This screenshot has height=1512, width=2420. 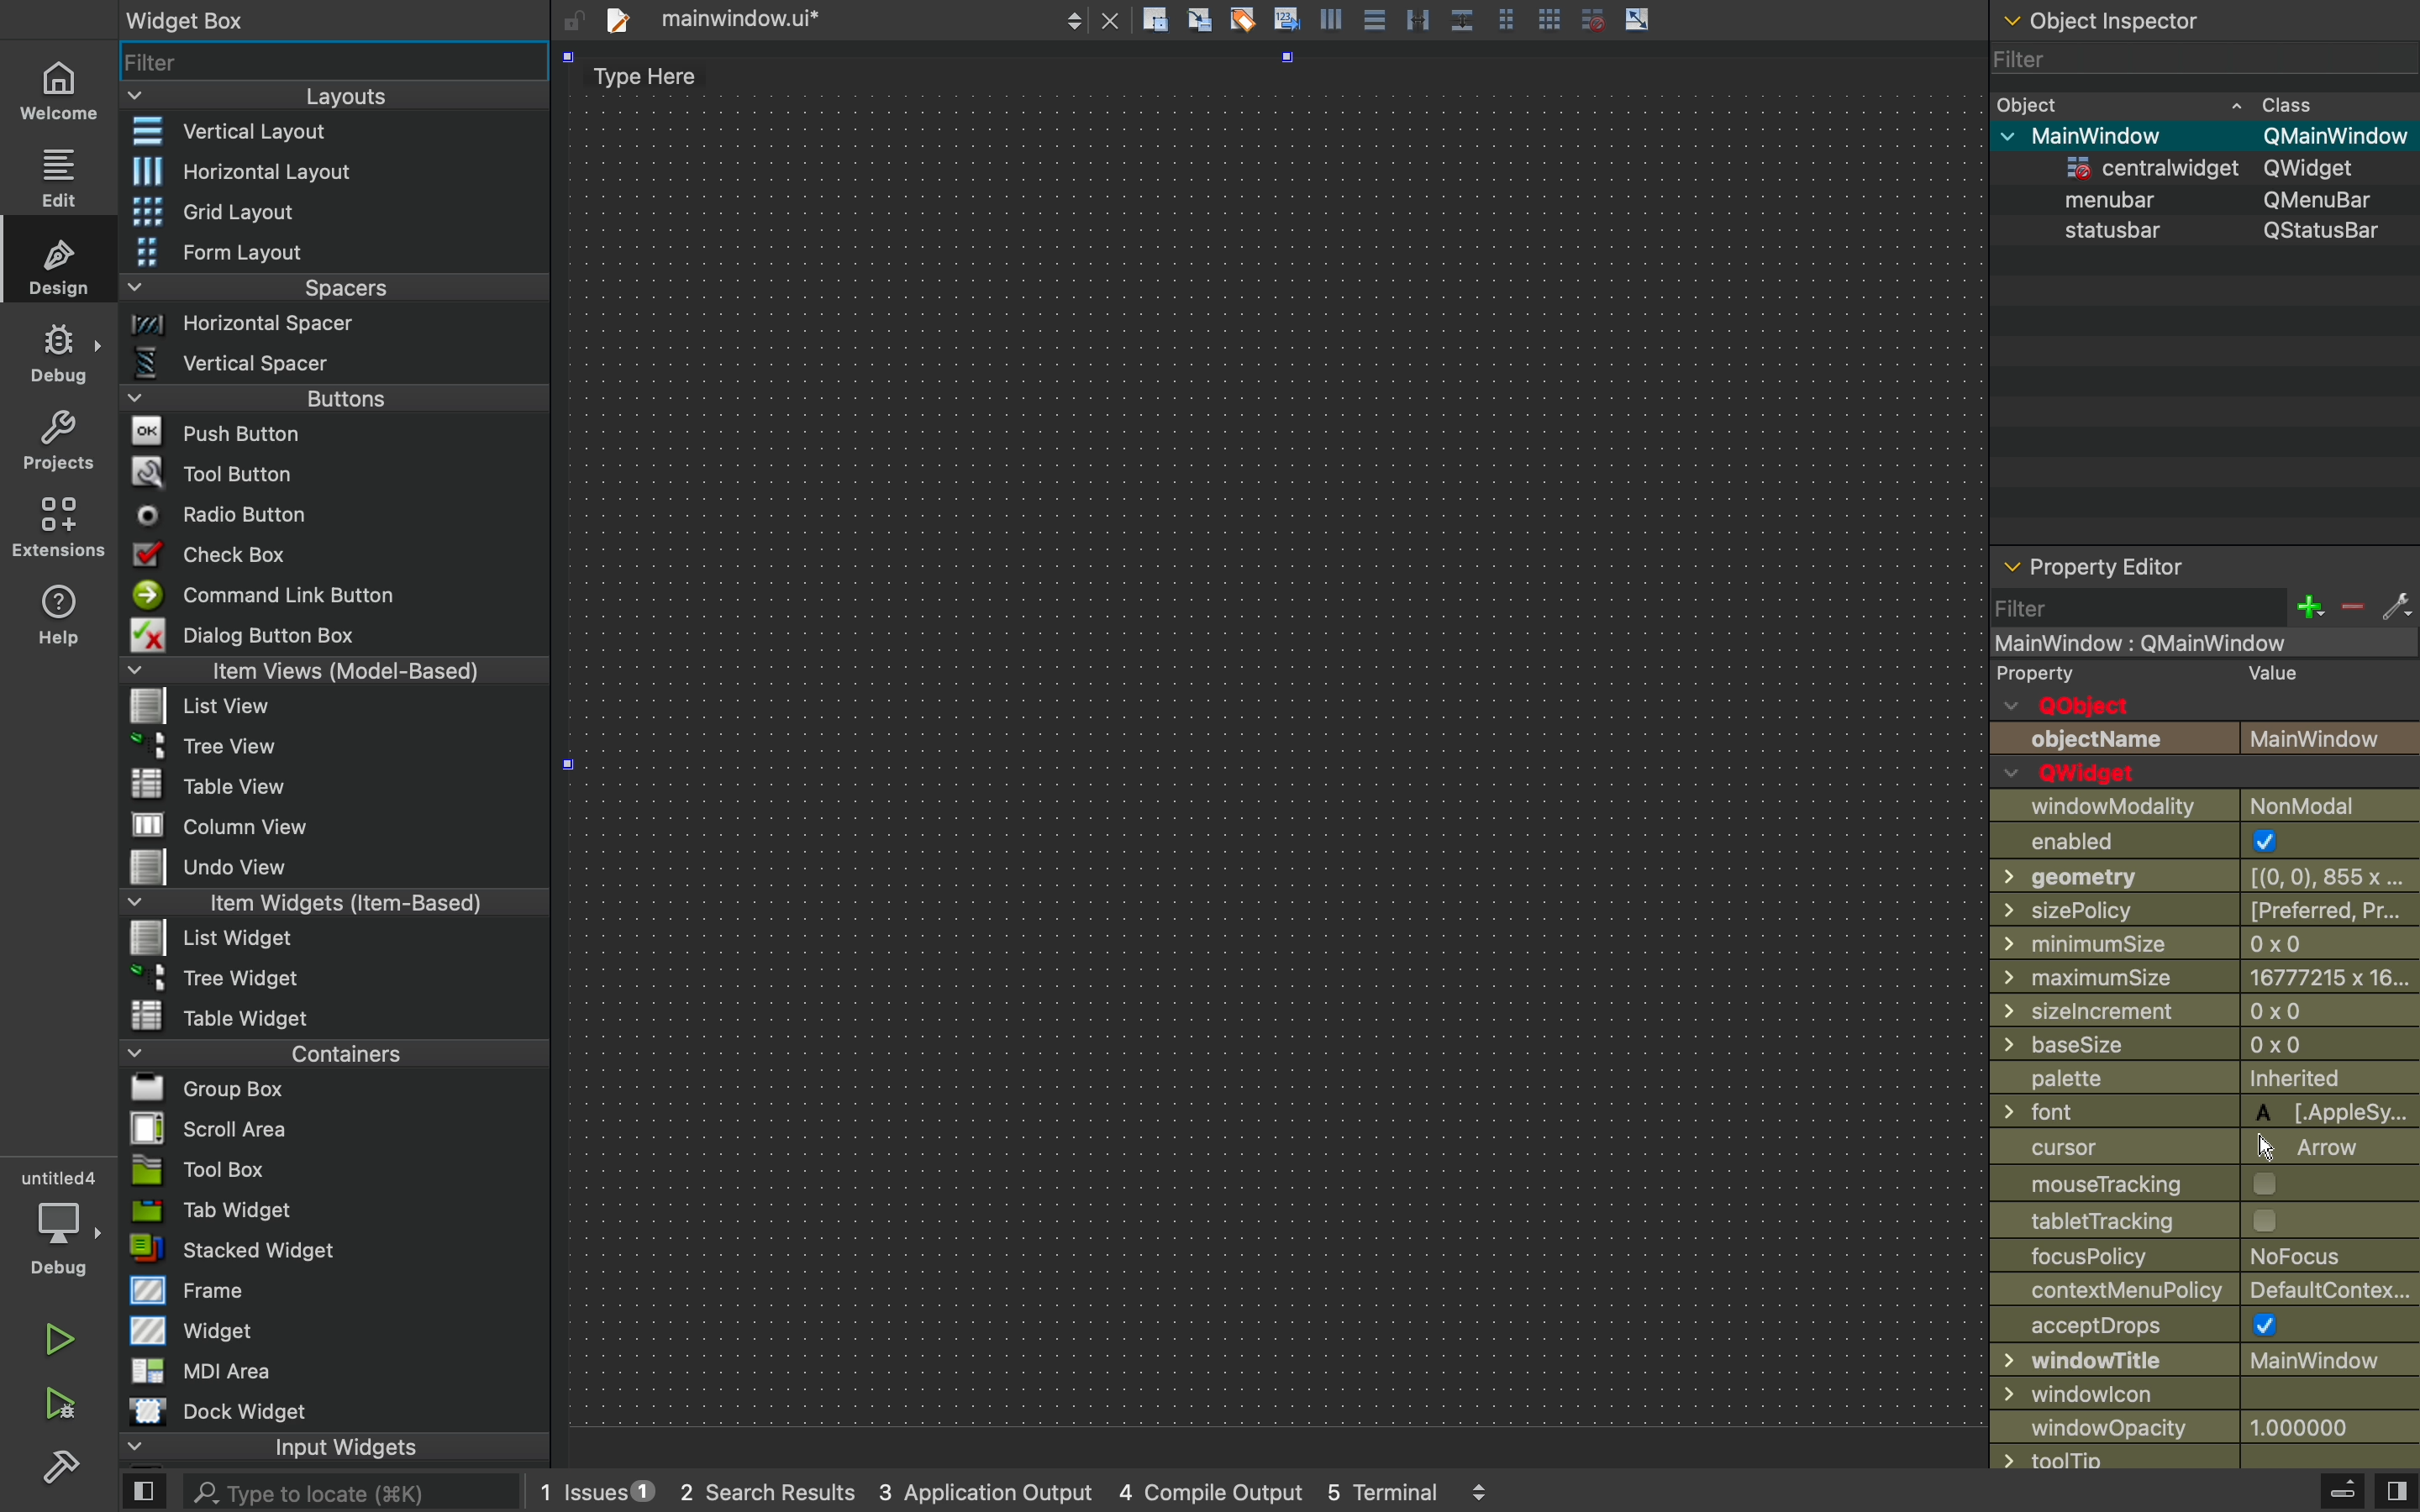 What do you see at coordinates (1155, 23) in the screenshot?
I see `file actions` at bounding box center [1155, 23].